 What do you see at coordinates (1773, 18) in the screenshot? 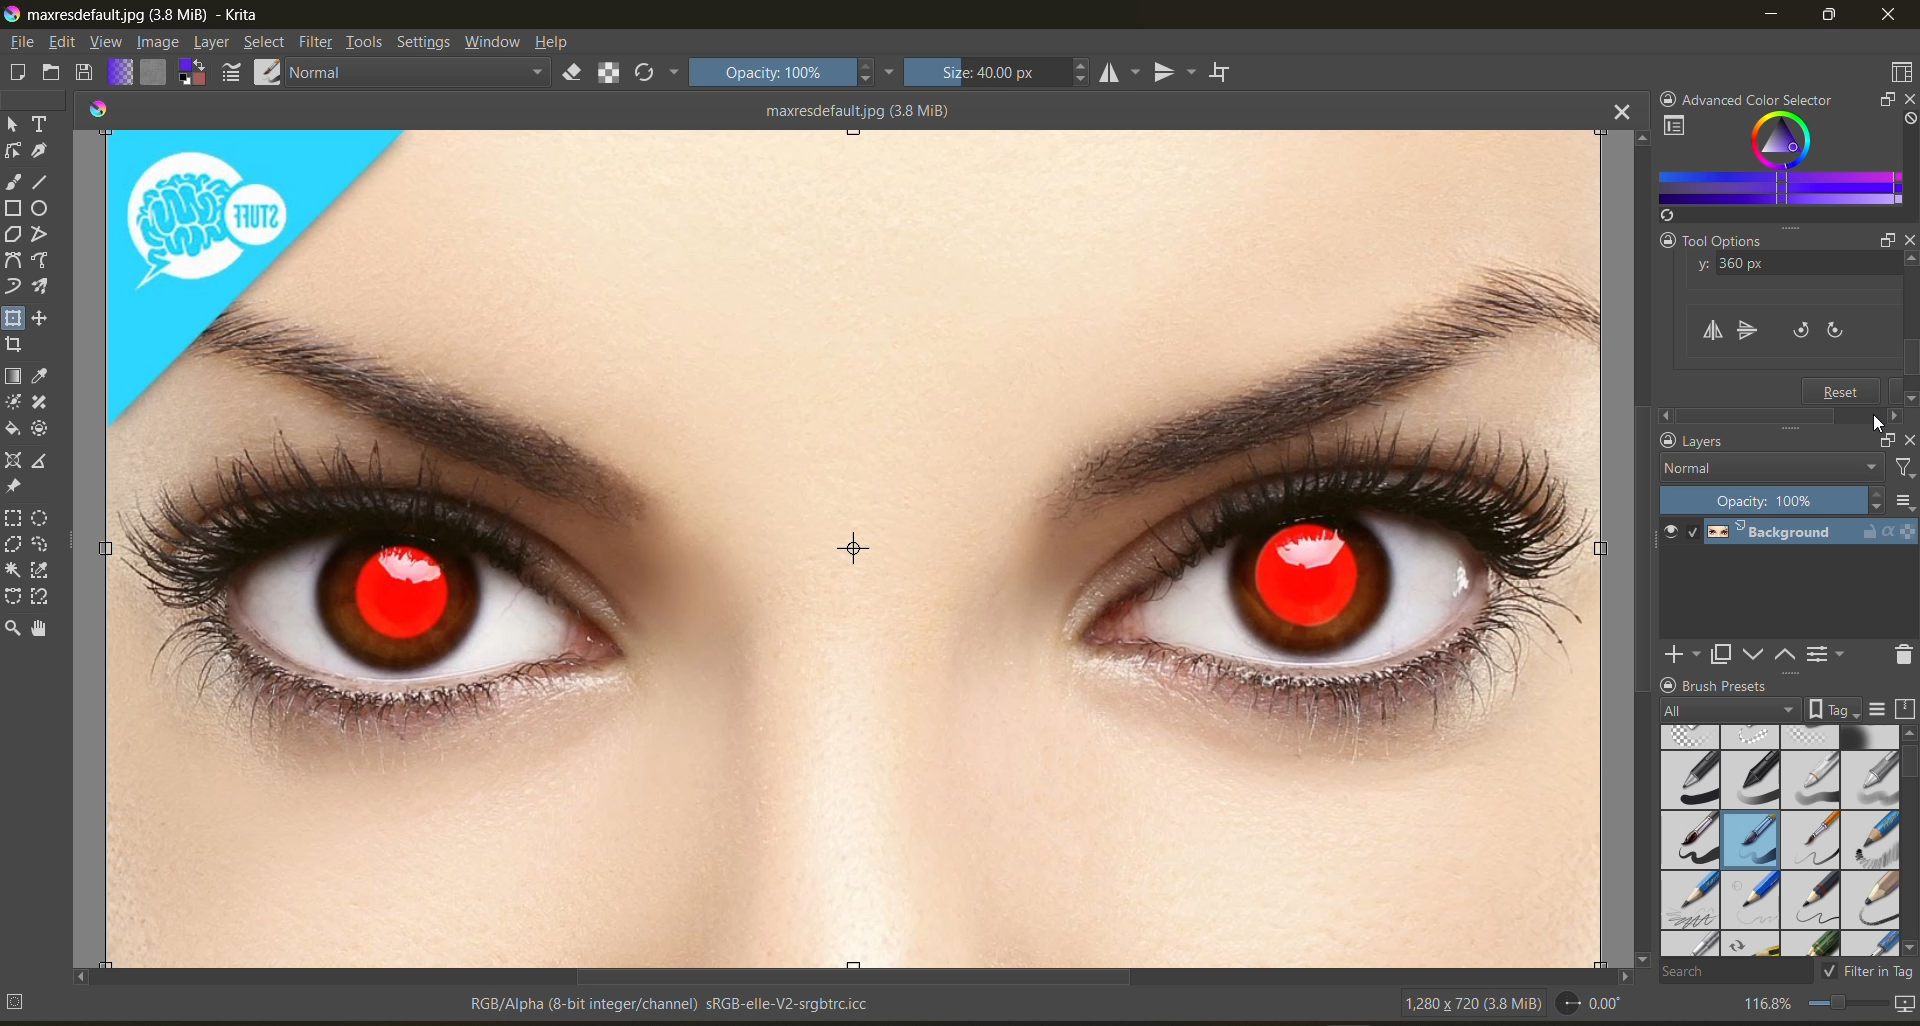
I see `minimize` at bounding box center [1773, 18].